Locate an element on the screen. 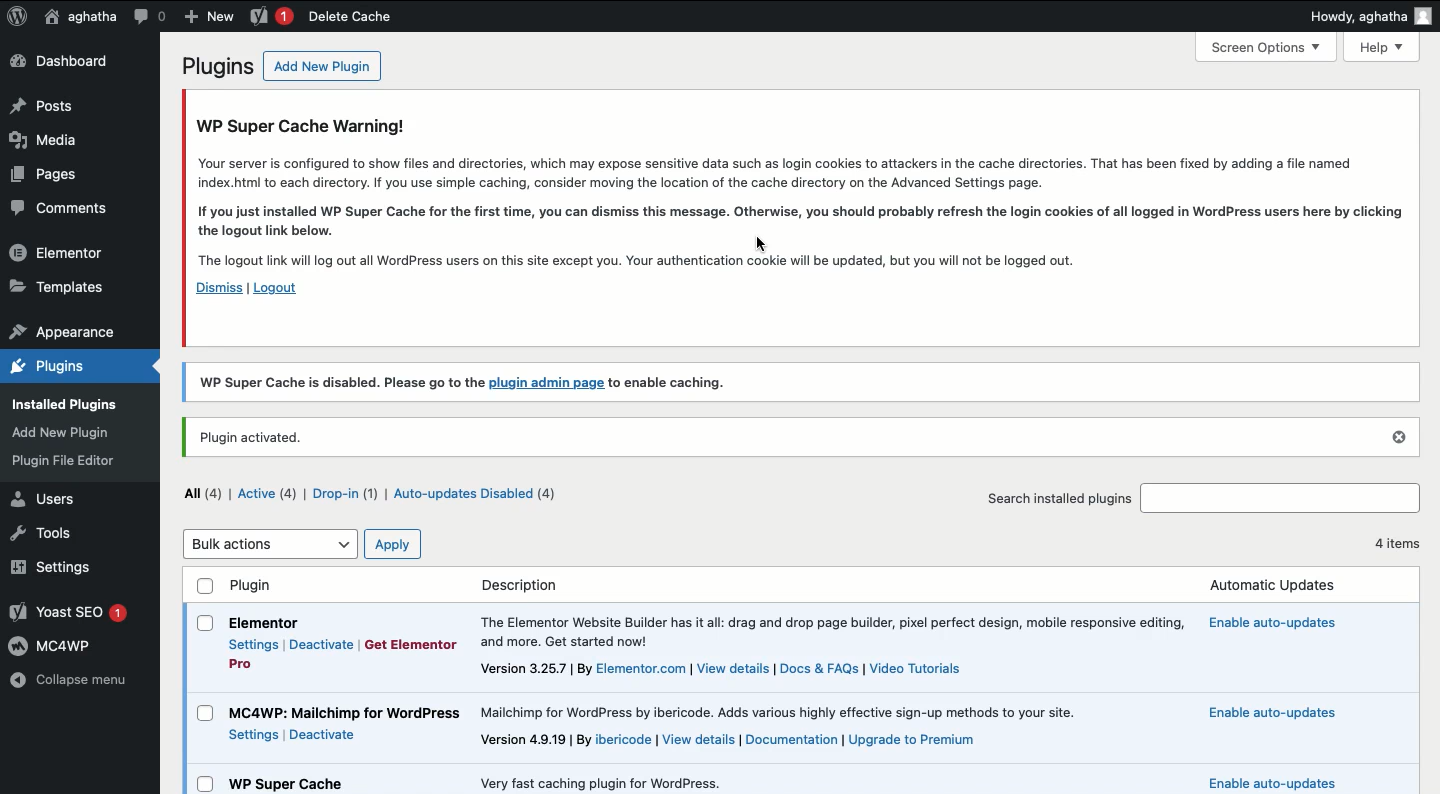 This screenshot has width=1440, height=794. Logo is located at coordinates (17, 18).